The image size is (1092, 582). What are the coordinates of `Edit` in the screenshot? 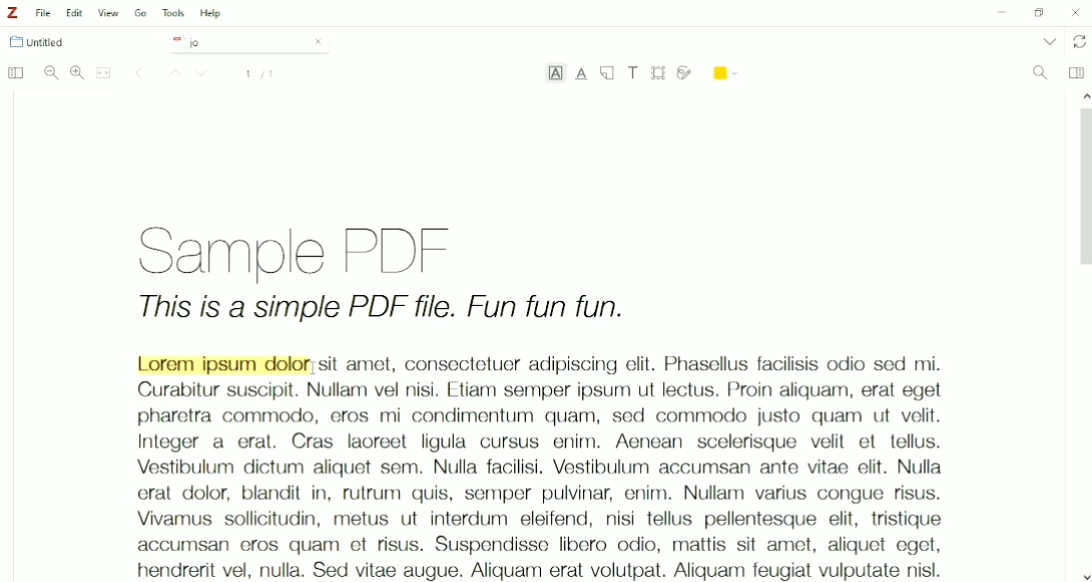 It's located at (76, 13).